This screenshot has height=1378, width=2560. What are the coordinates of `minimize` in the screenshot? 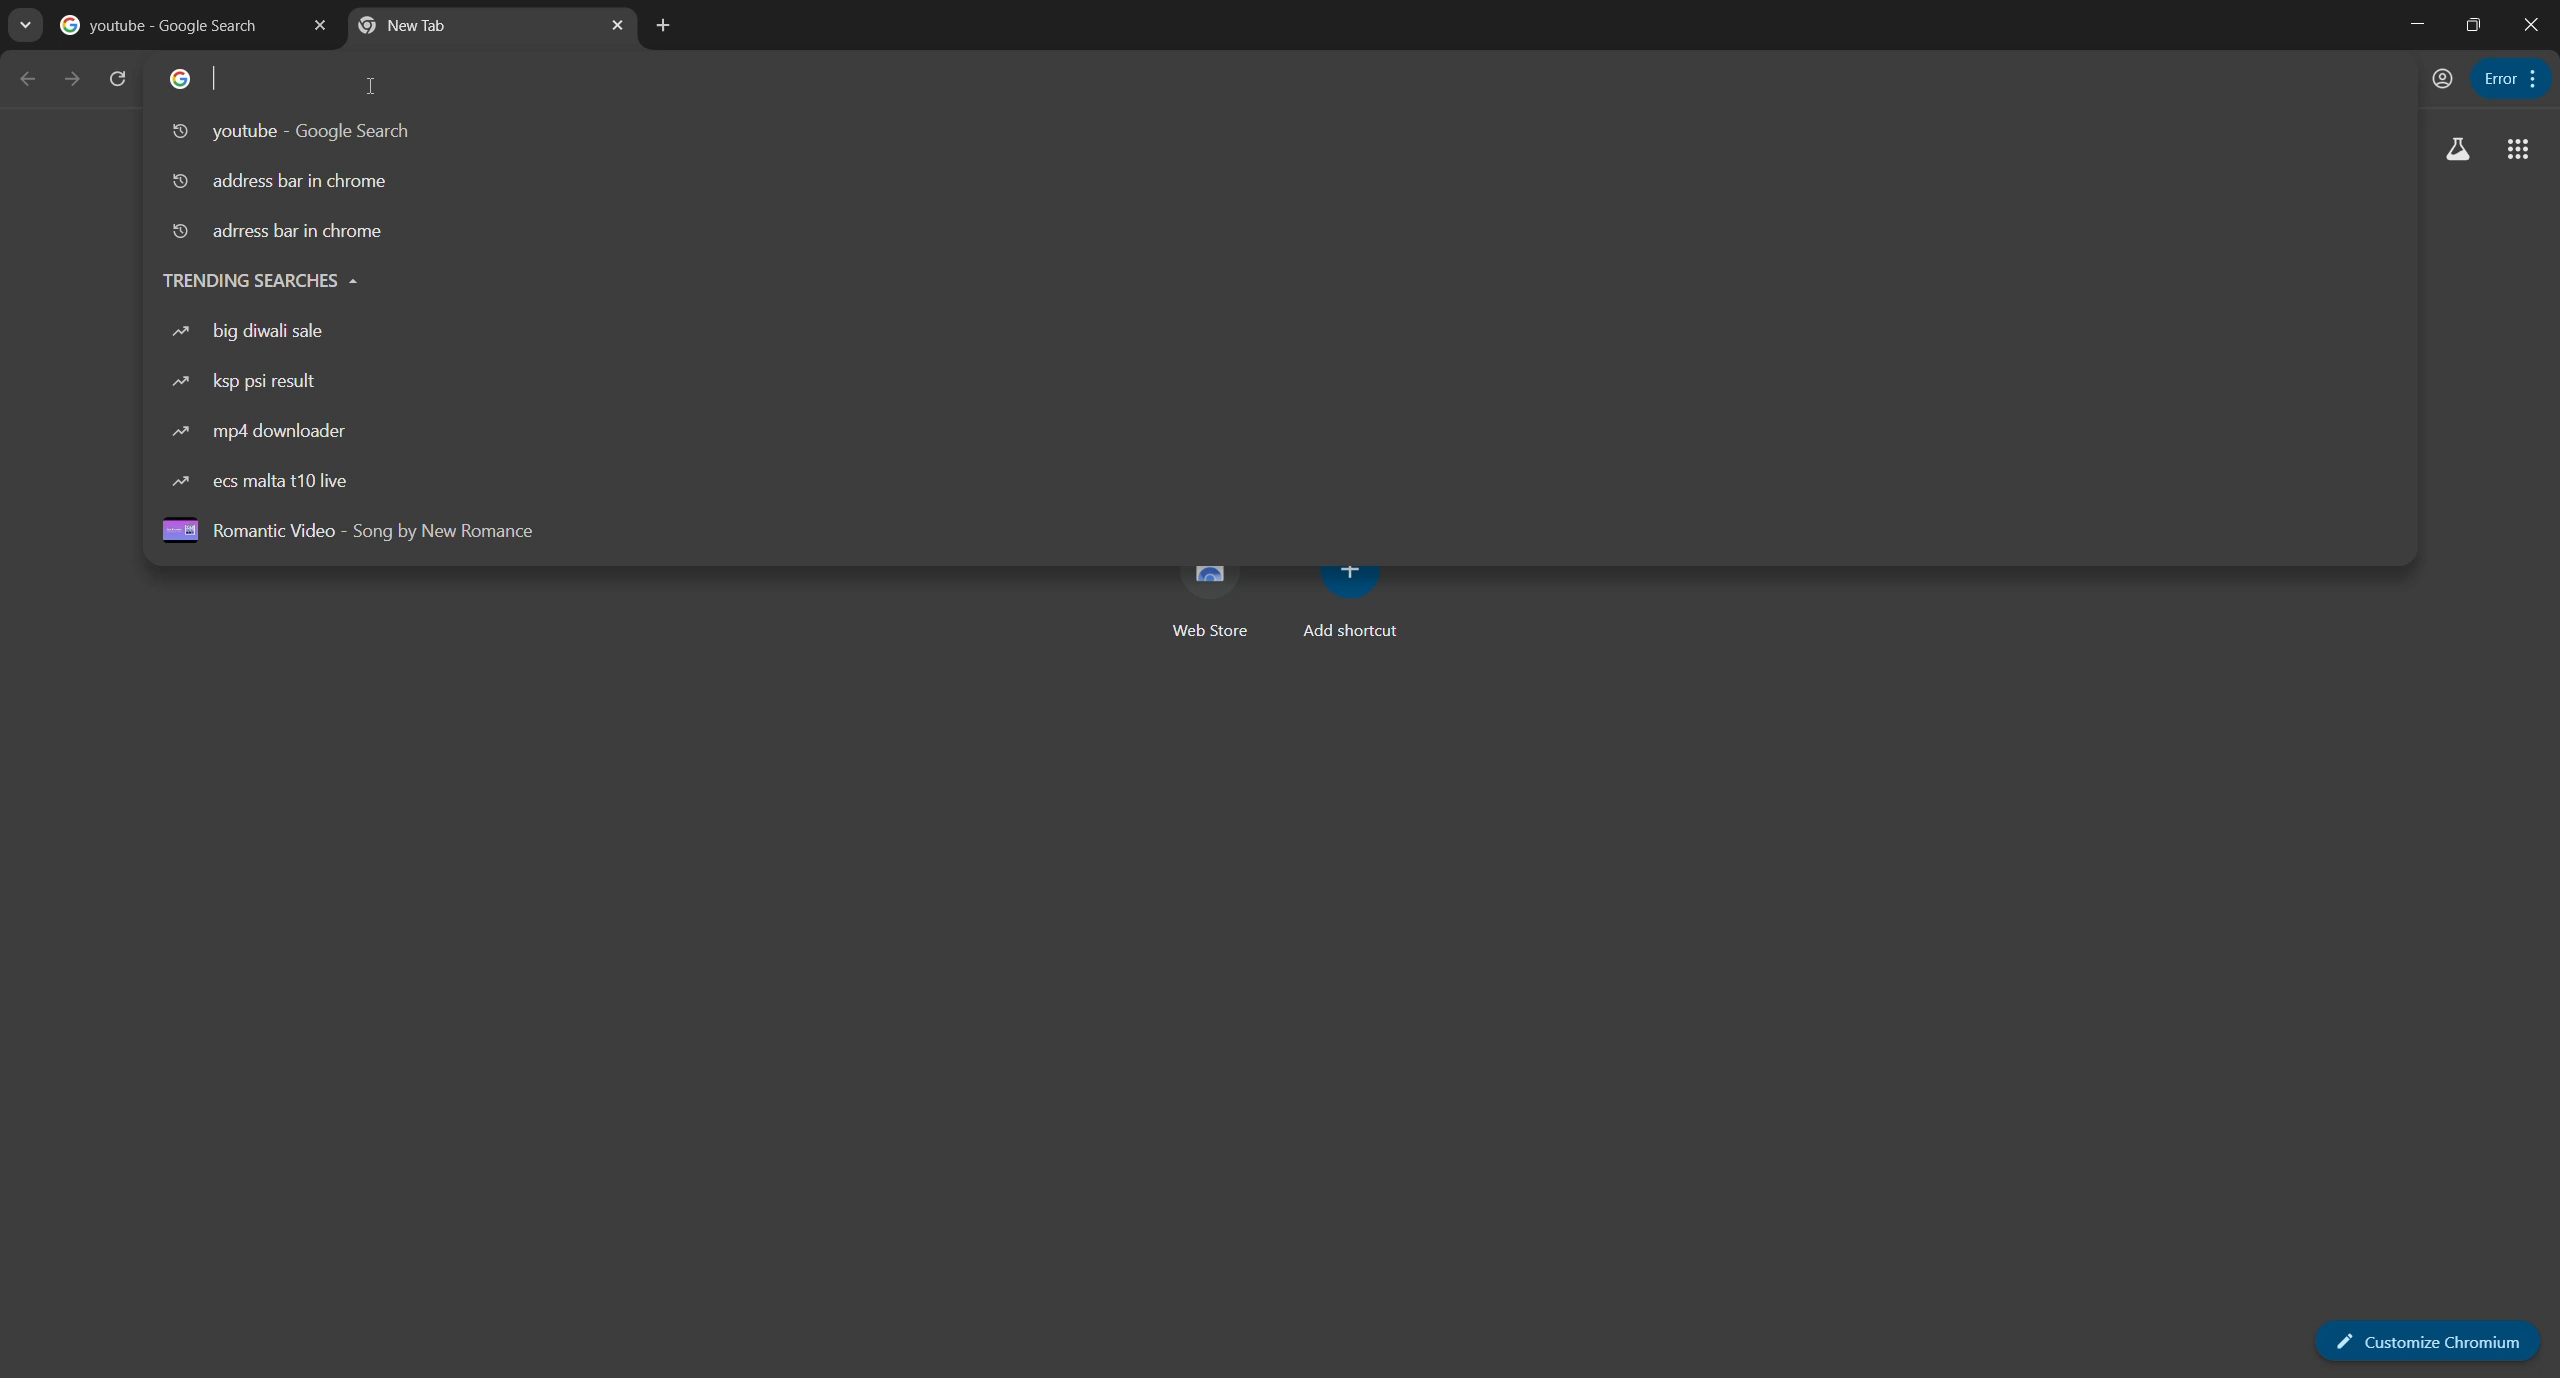 It's located at (2414, 24).